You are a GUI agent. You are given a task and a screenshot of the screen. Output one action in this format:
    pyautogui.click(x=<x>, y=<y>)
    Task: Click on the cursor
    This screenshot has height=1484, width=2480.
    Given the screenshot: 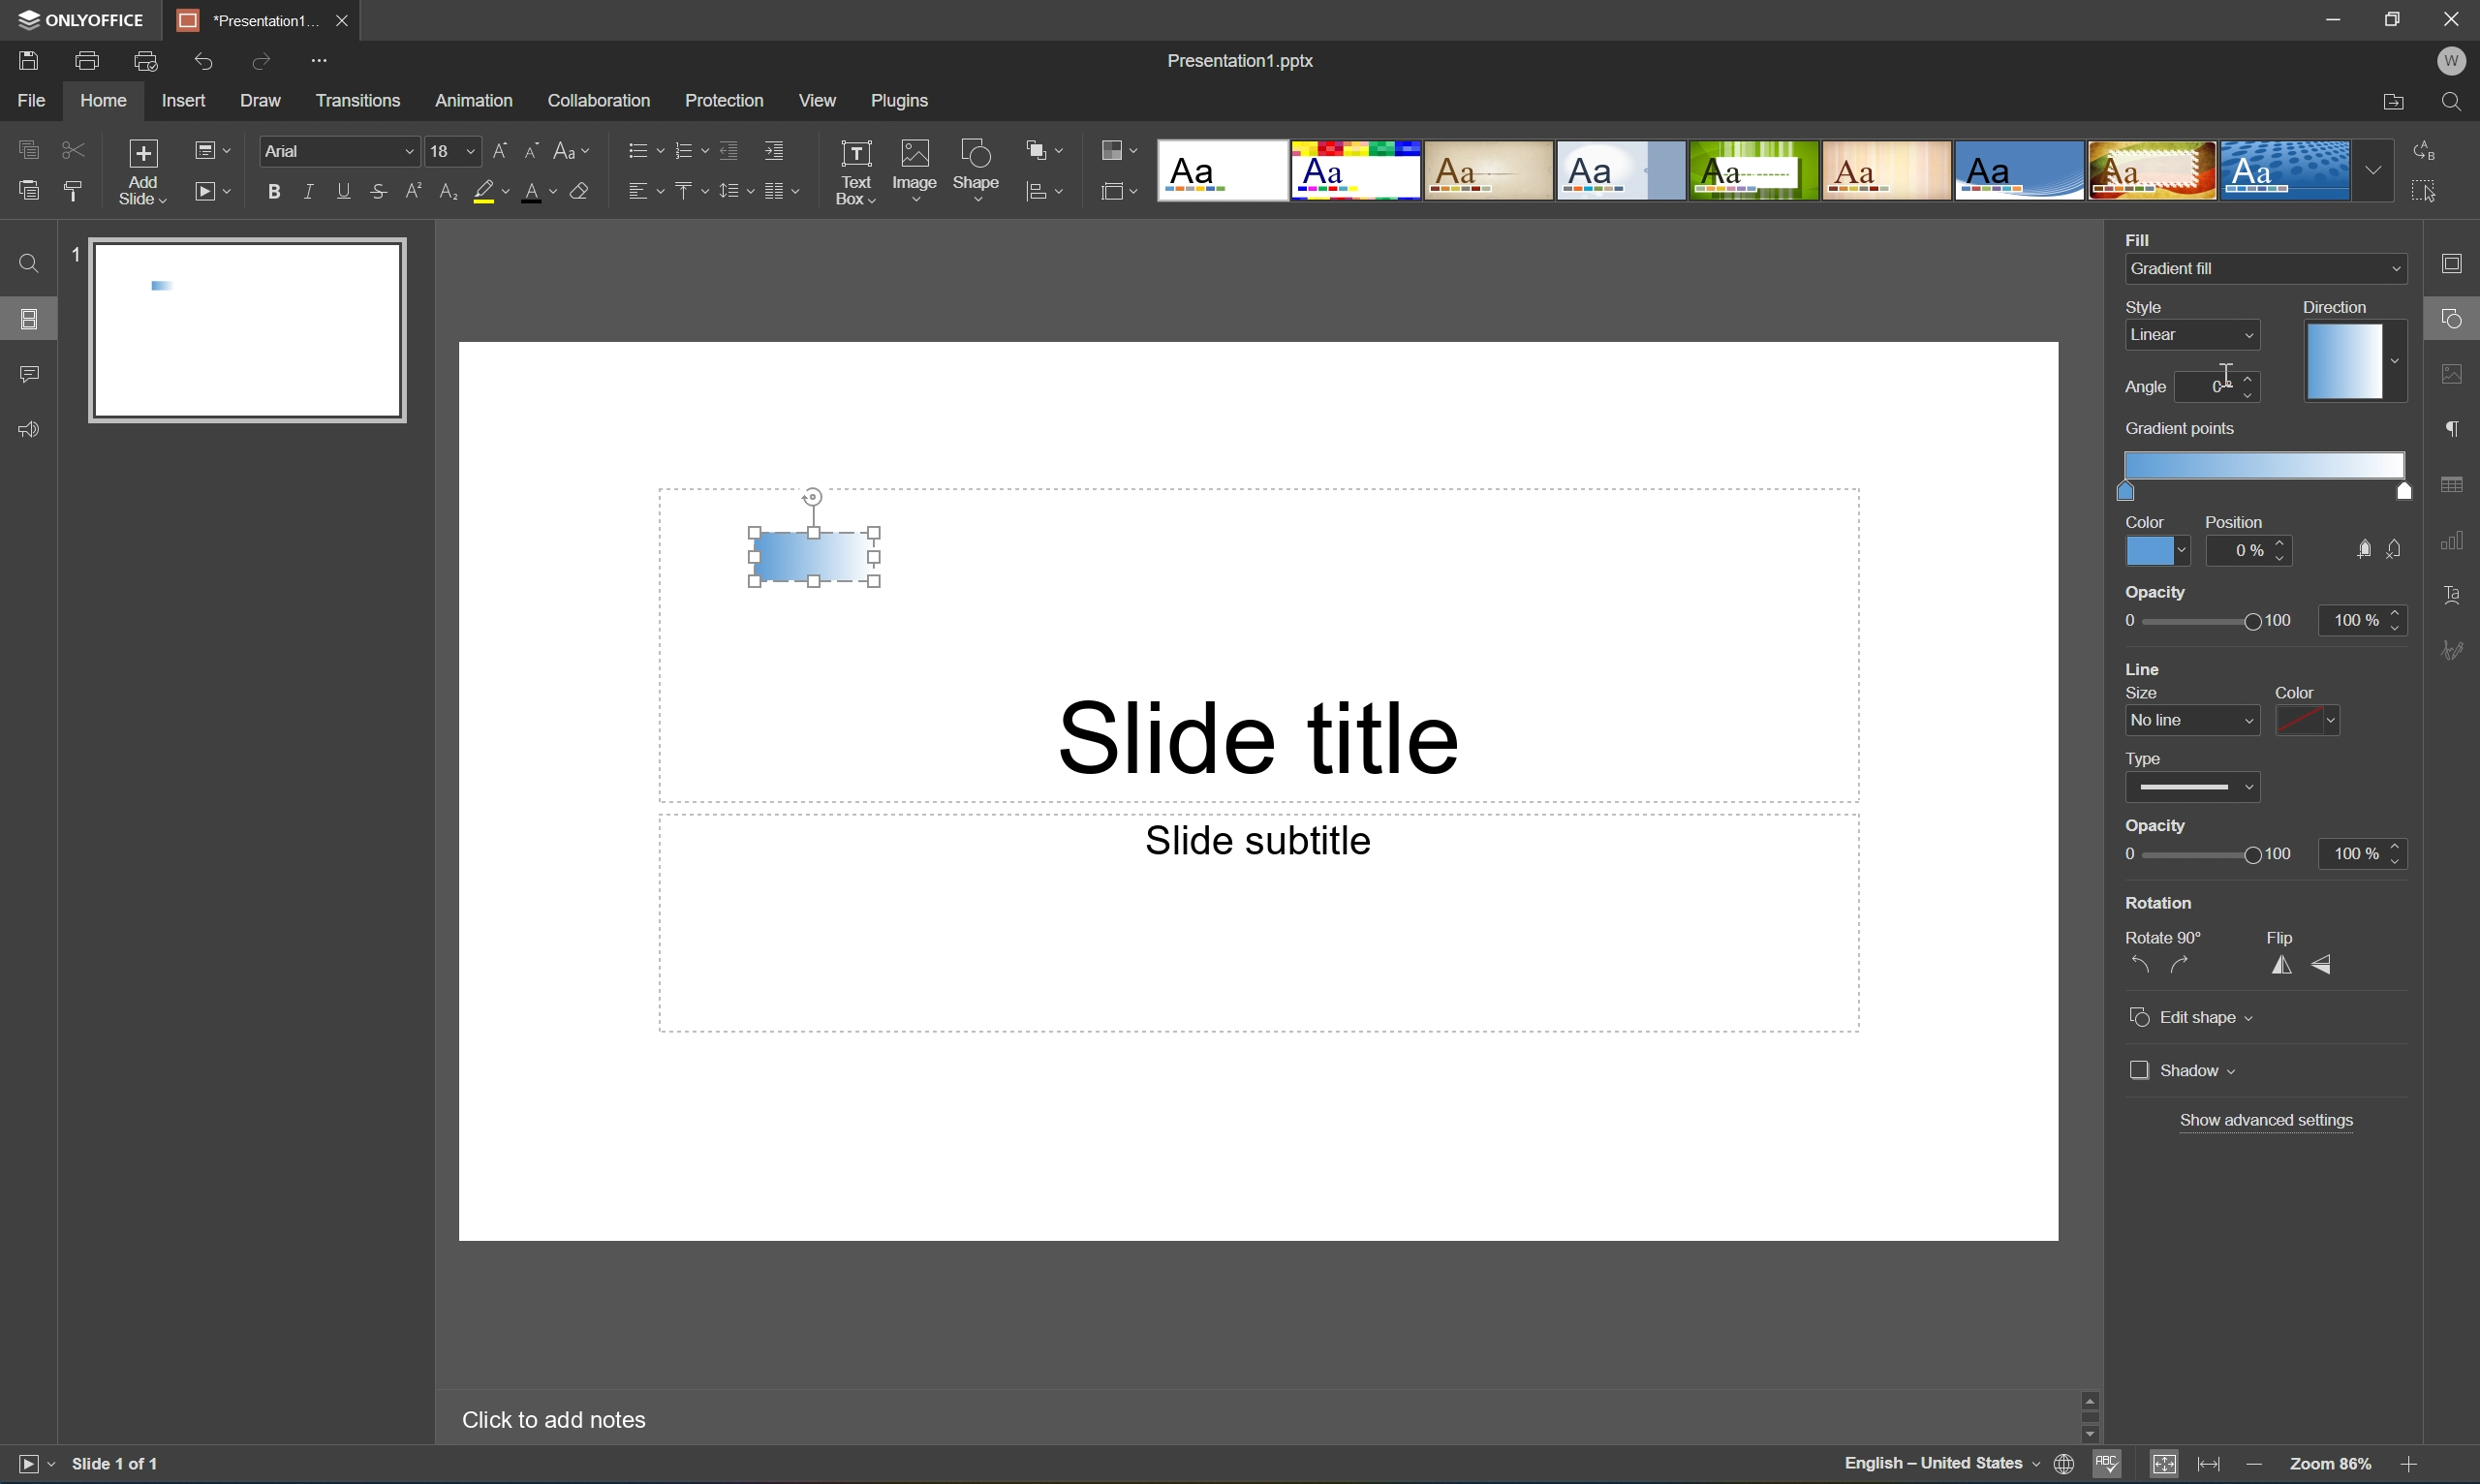 What is the action you would take?
    pyautogui.click(x=2223, y=375)
    